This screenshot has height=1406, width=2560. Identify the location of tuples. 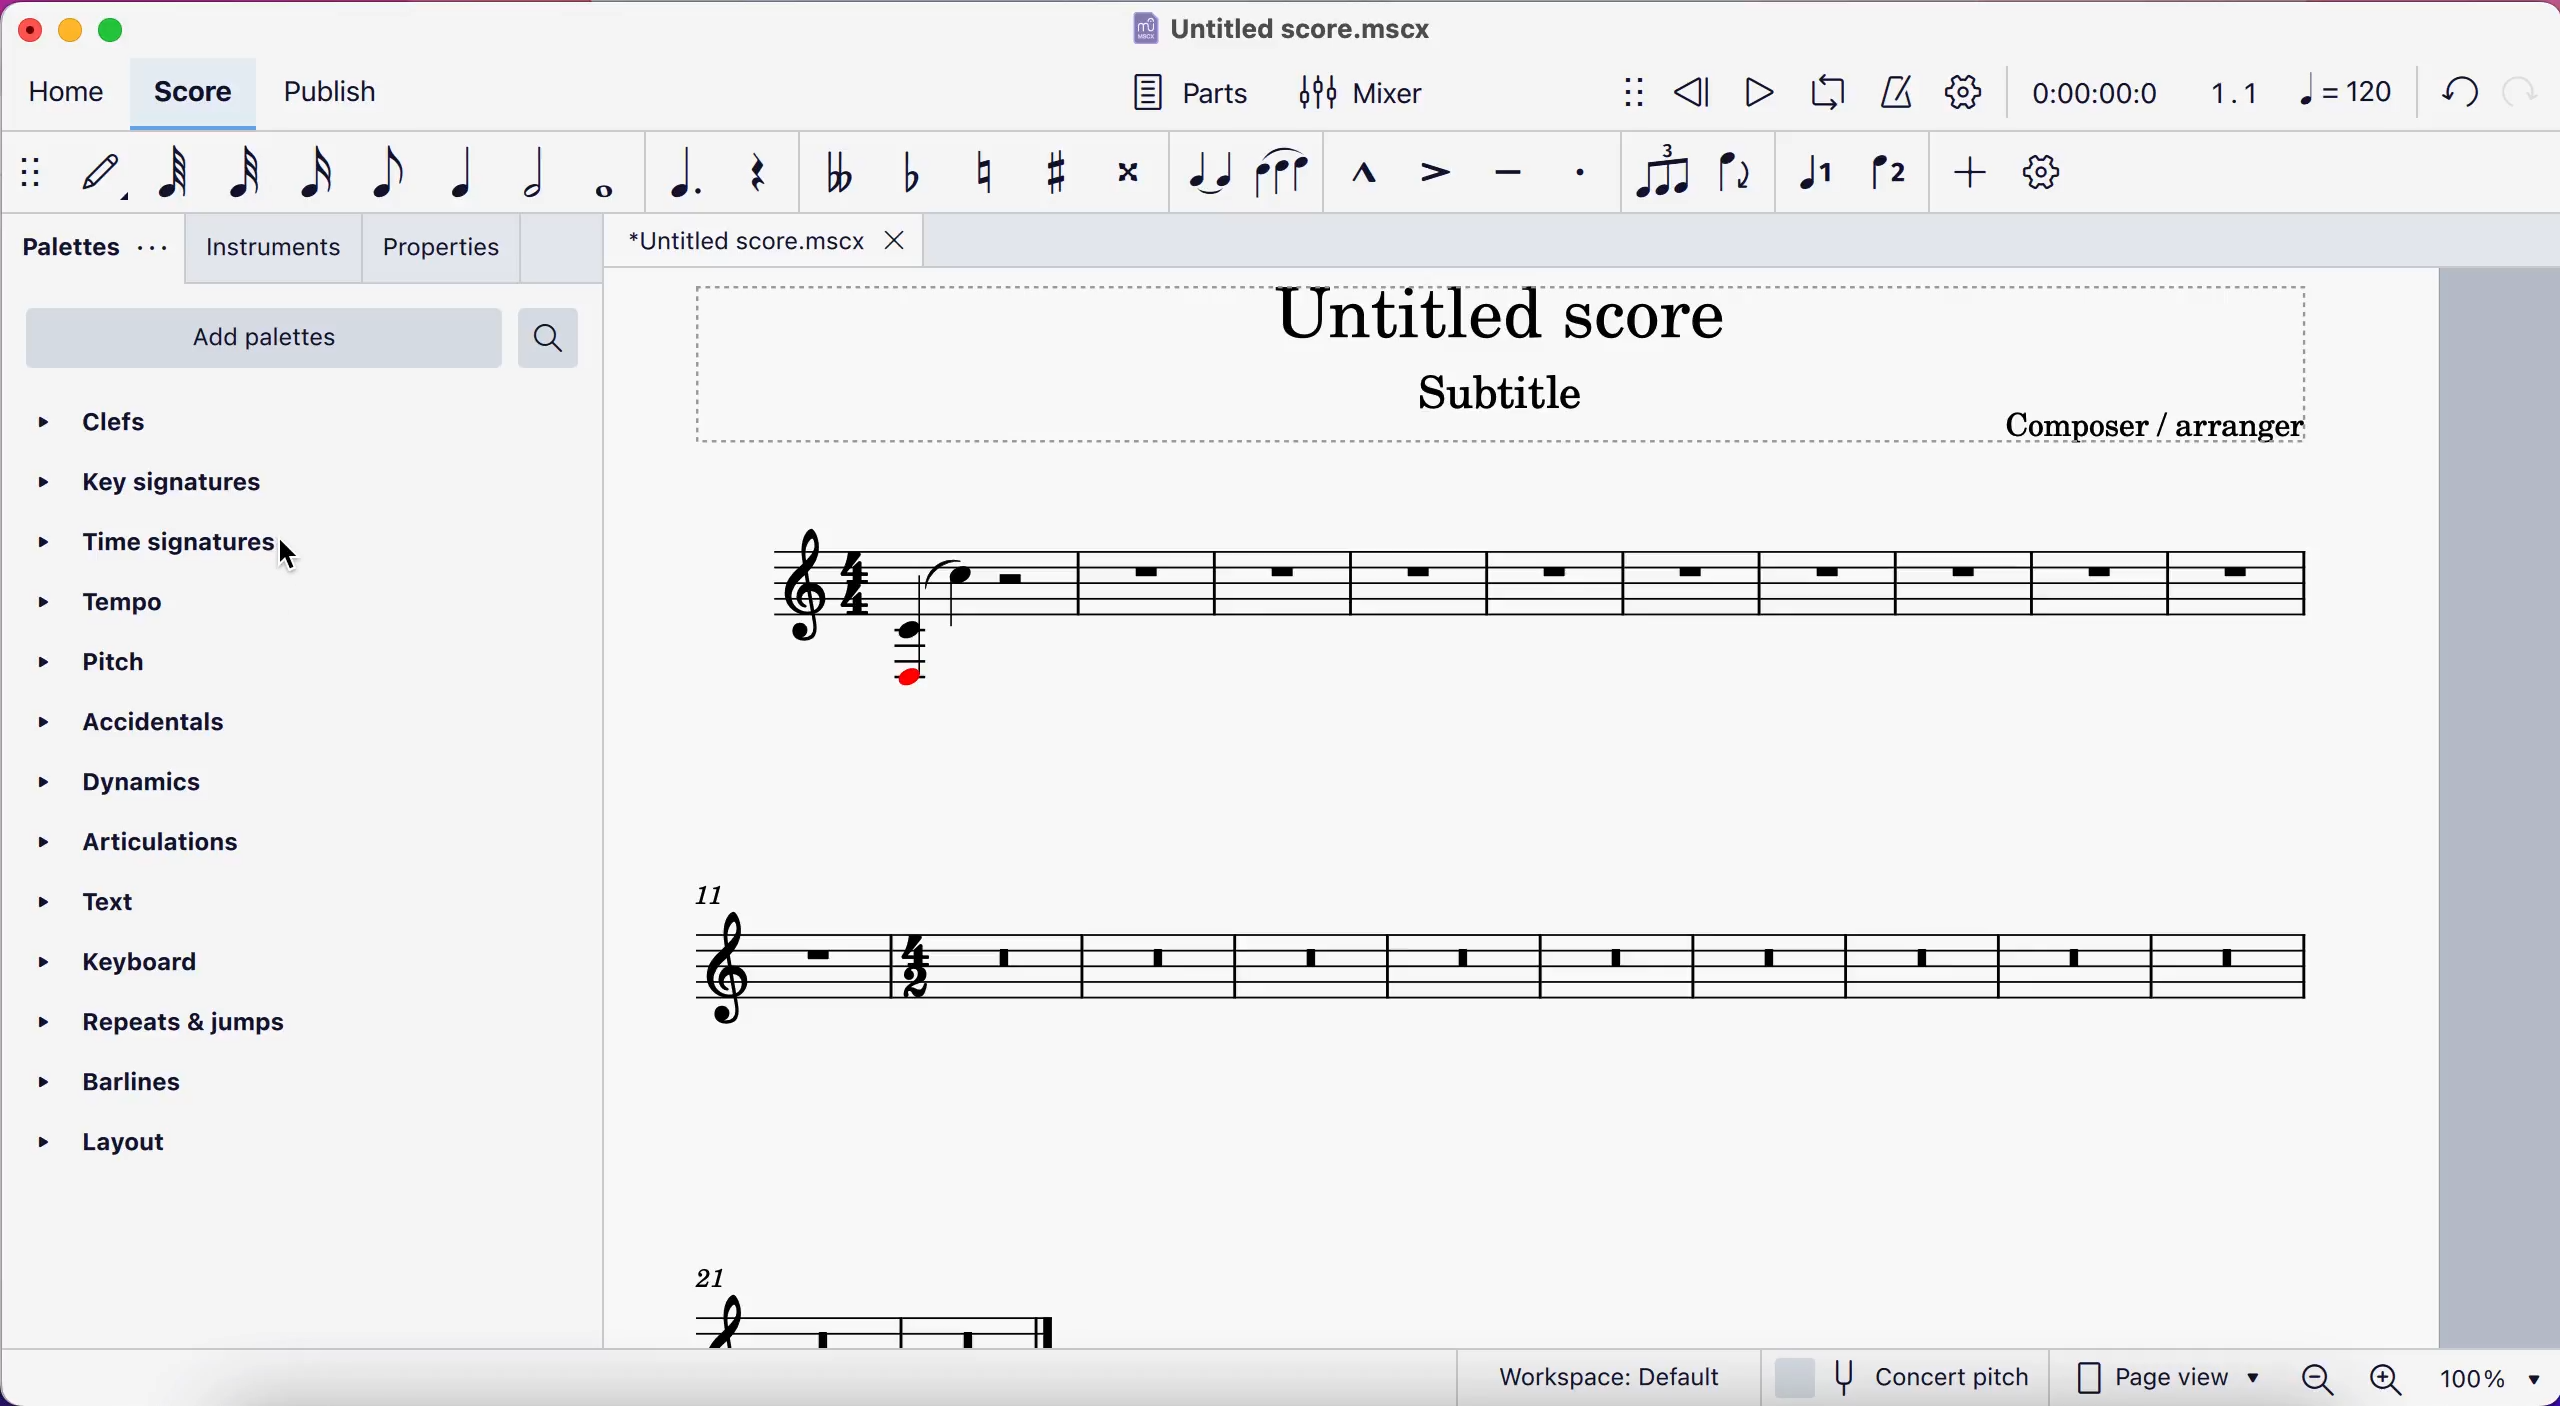
(1658, 174).